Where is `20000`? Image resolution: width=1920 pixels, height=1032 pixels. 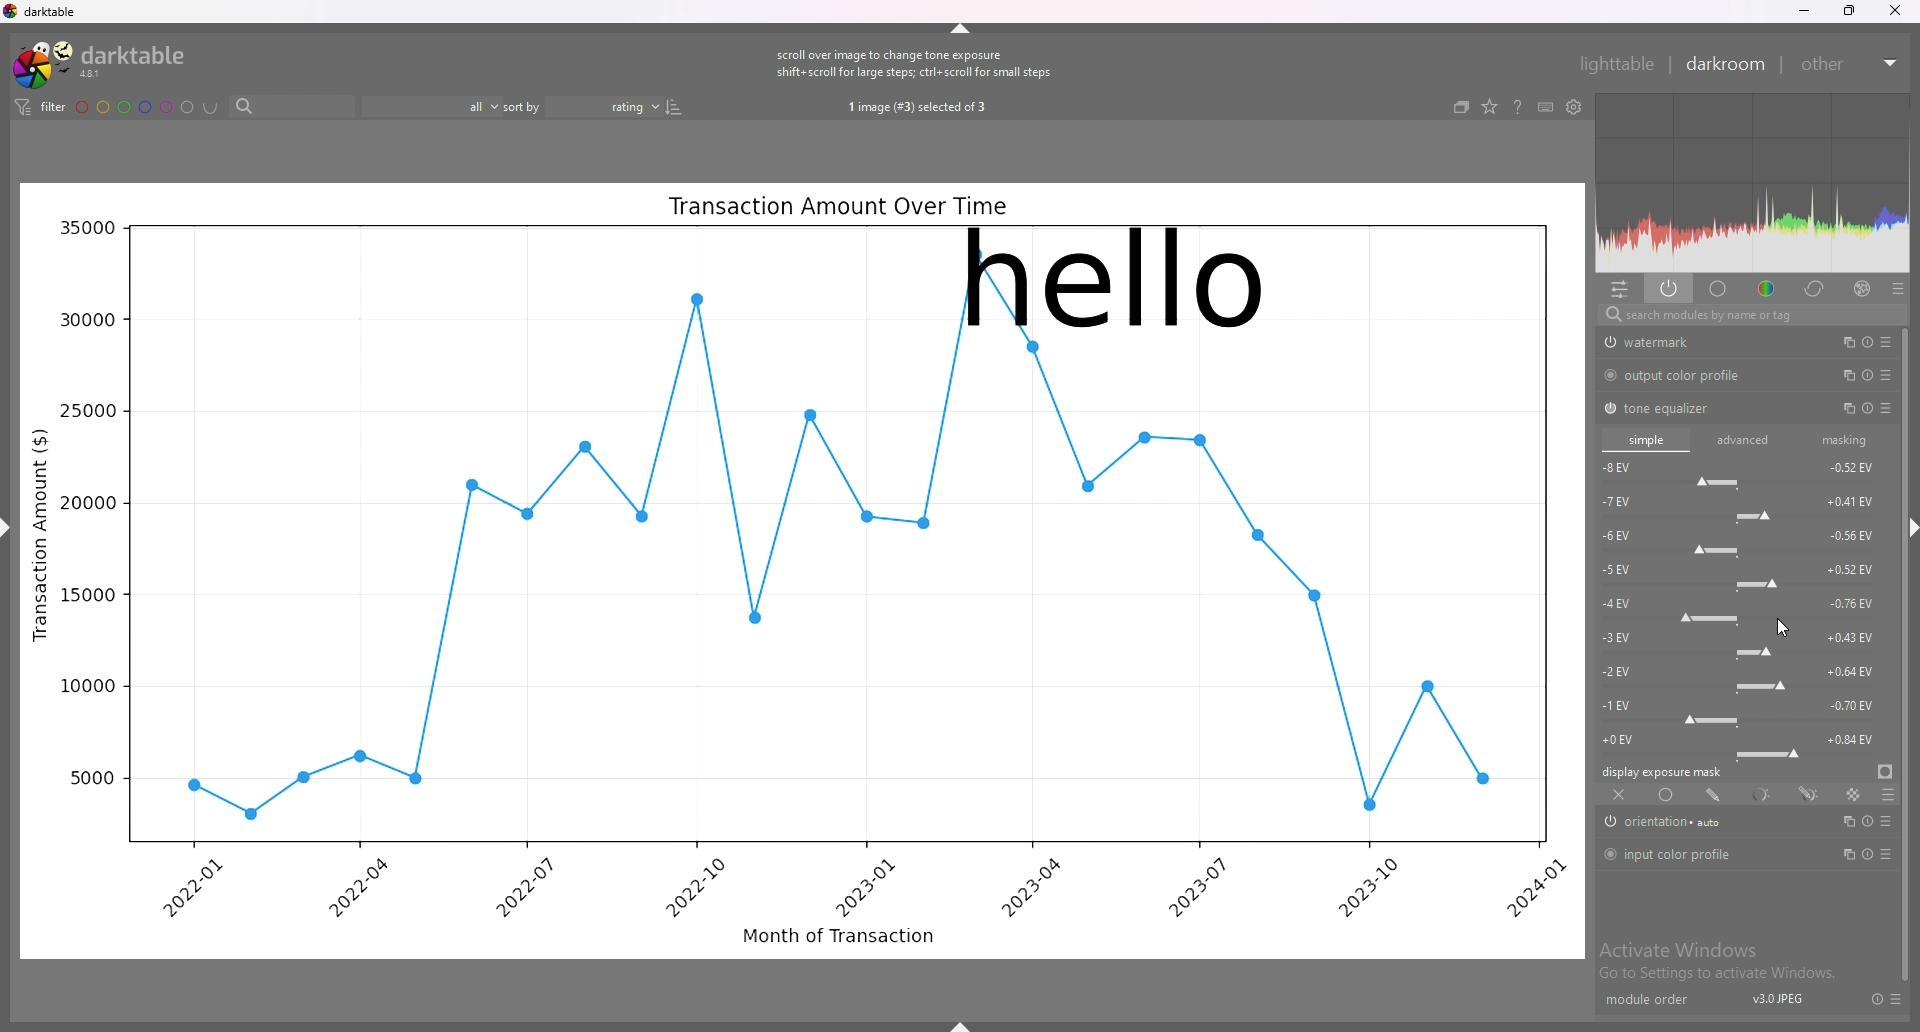
20000 is located at coordinates (87, 503).